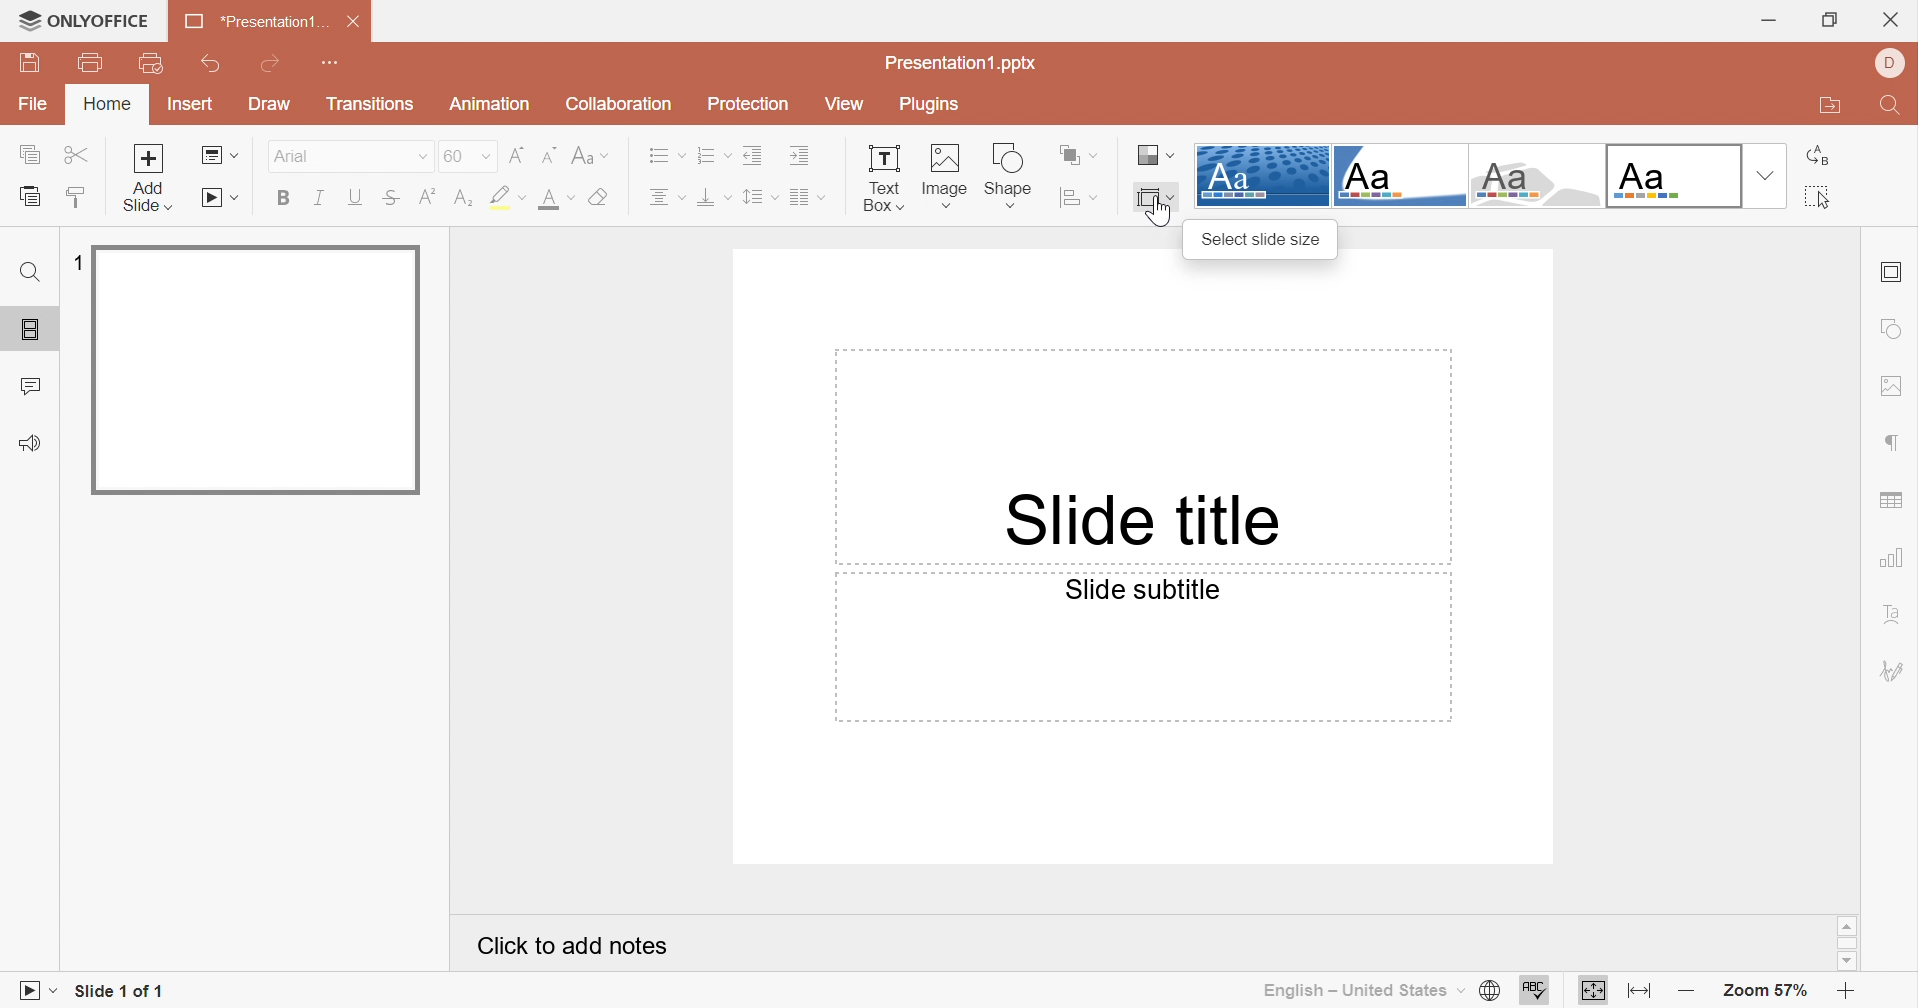  Describe the element at coordinates (354, 196) in the screenshot. I see `Underline` at that location.